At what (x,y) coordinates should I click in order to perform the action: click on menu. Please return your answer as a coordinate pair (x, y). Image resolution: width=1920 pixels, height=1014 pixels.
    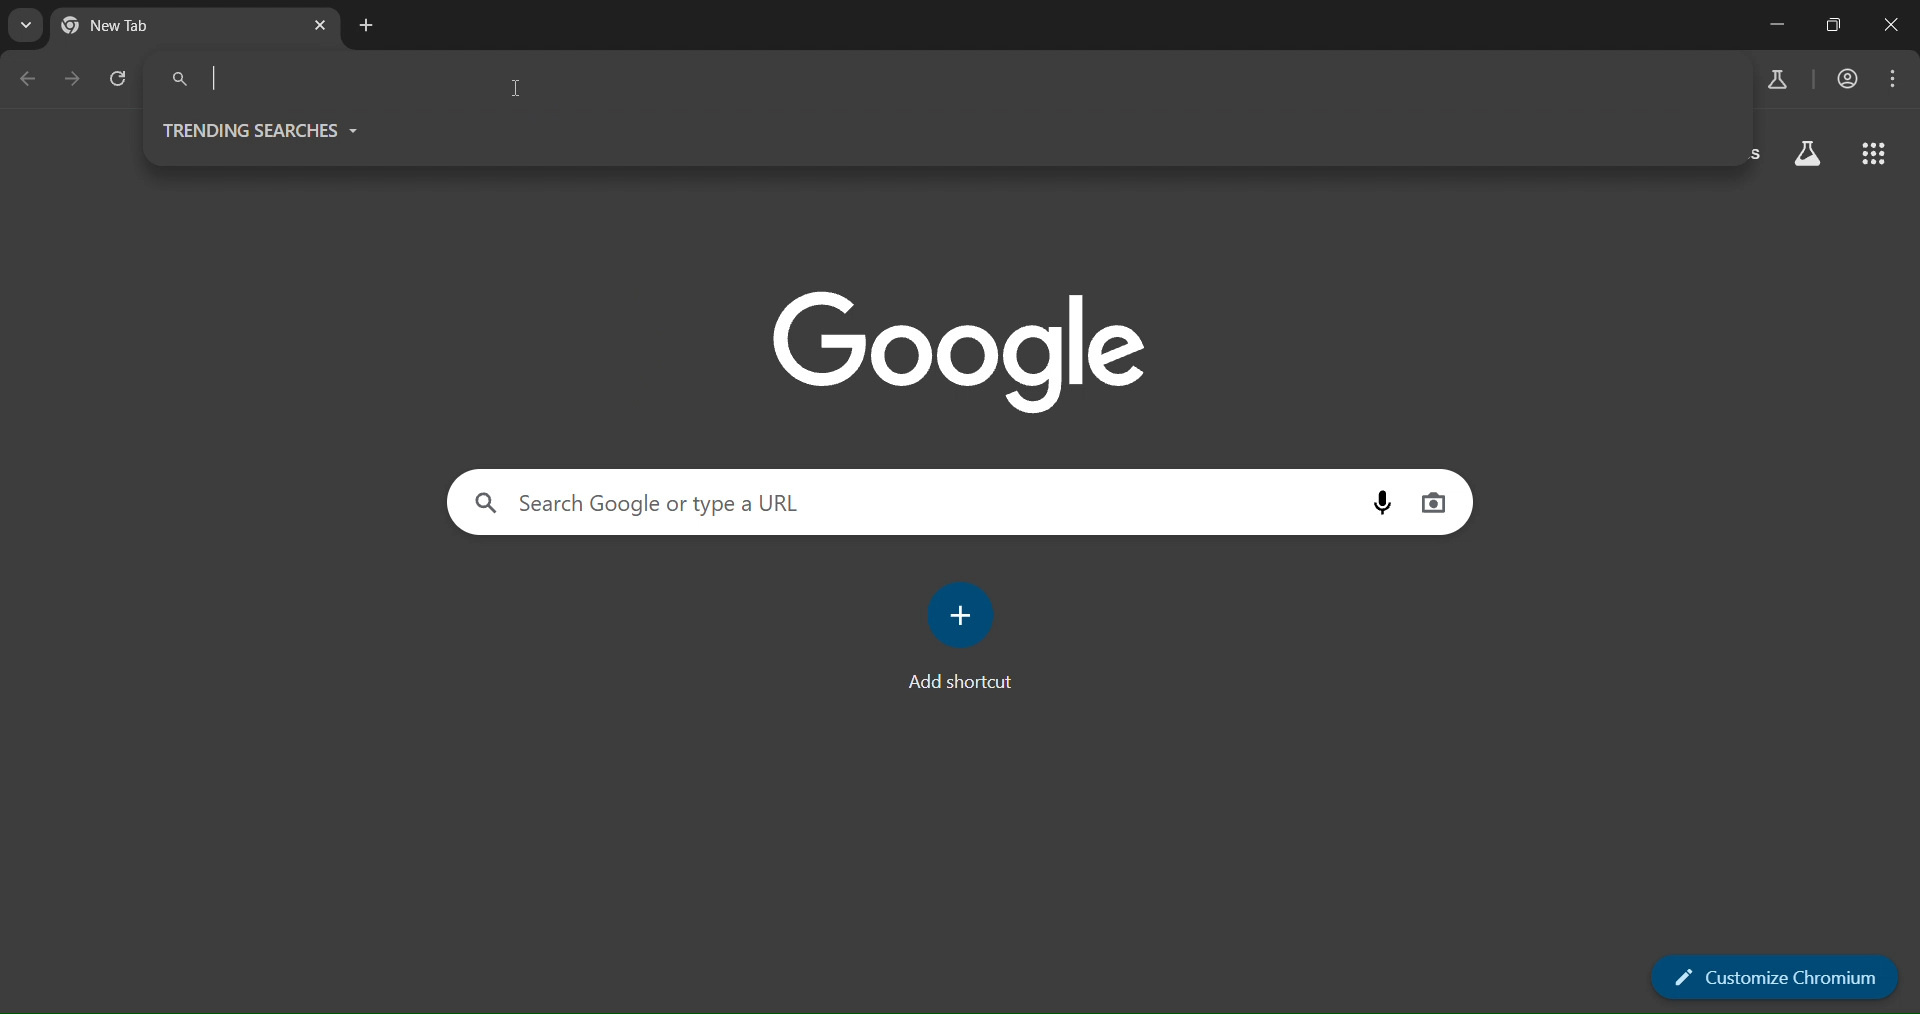
    Looking at the image, I should click on (1897, 80).